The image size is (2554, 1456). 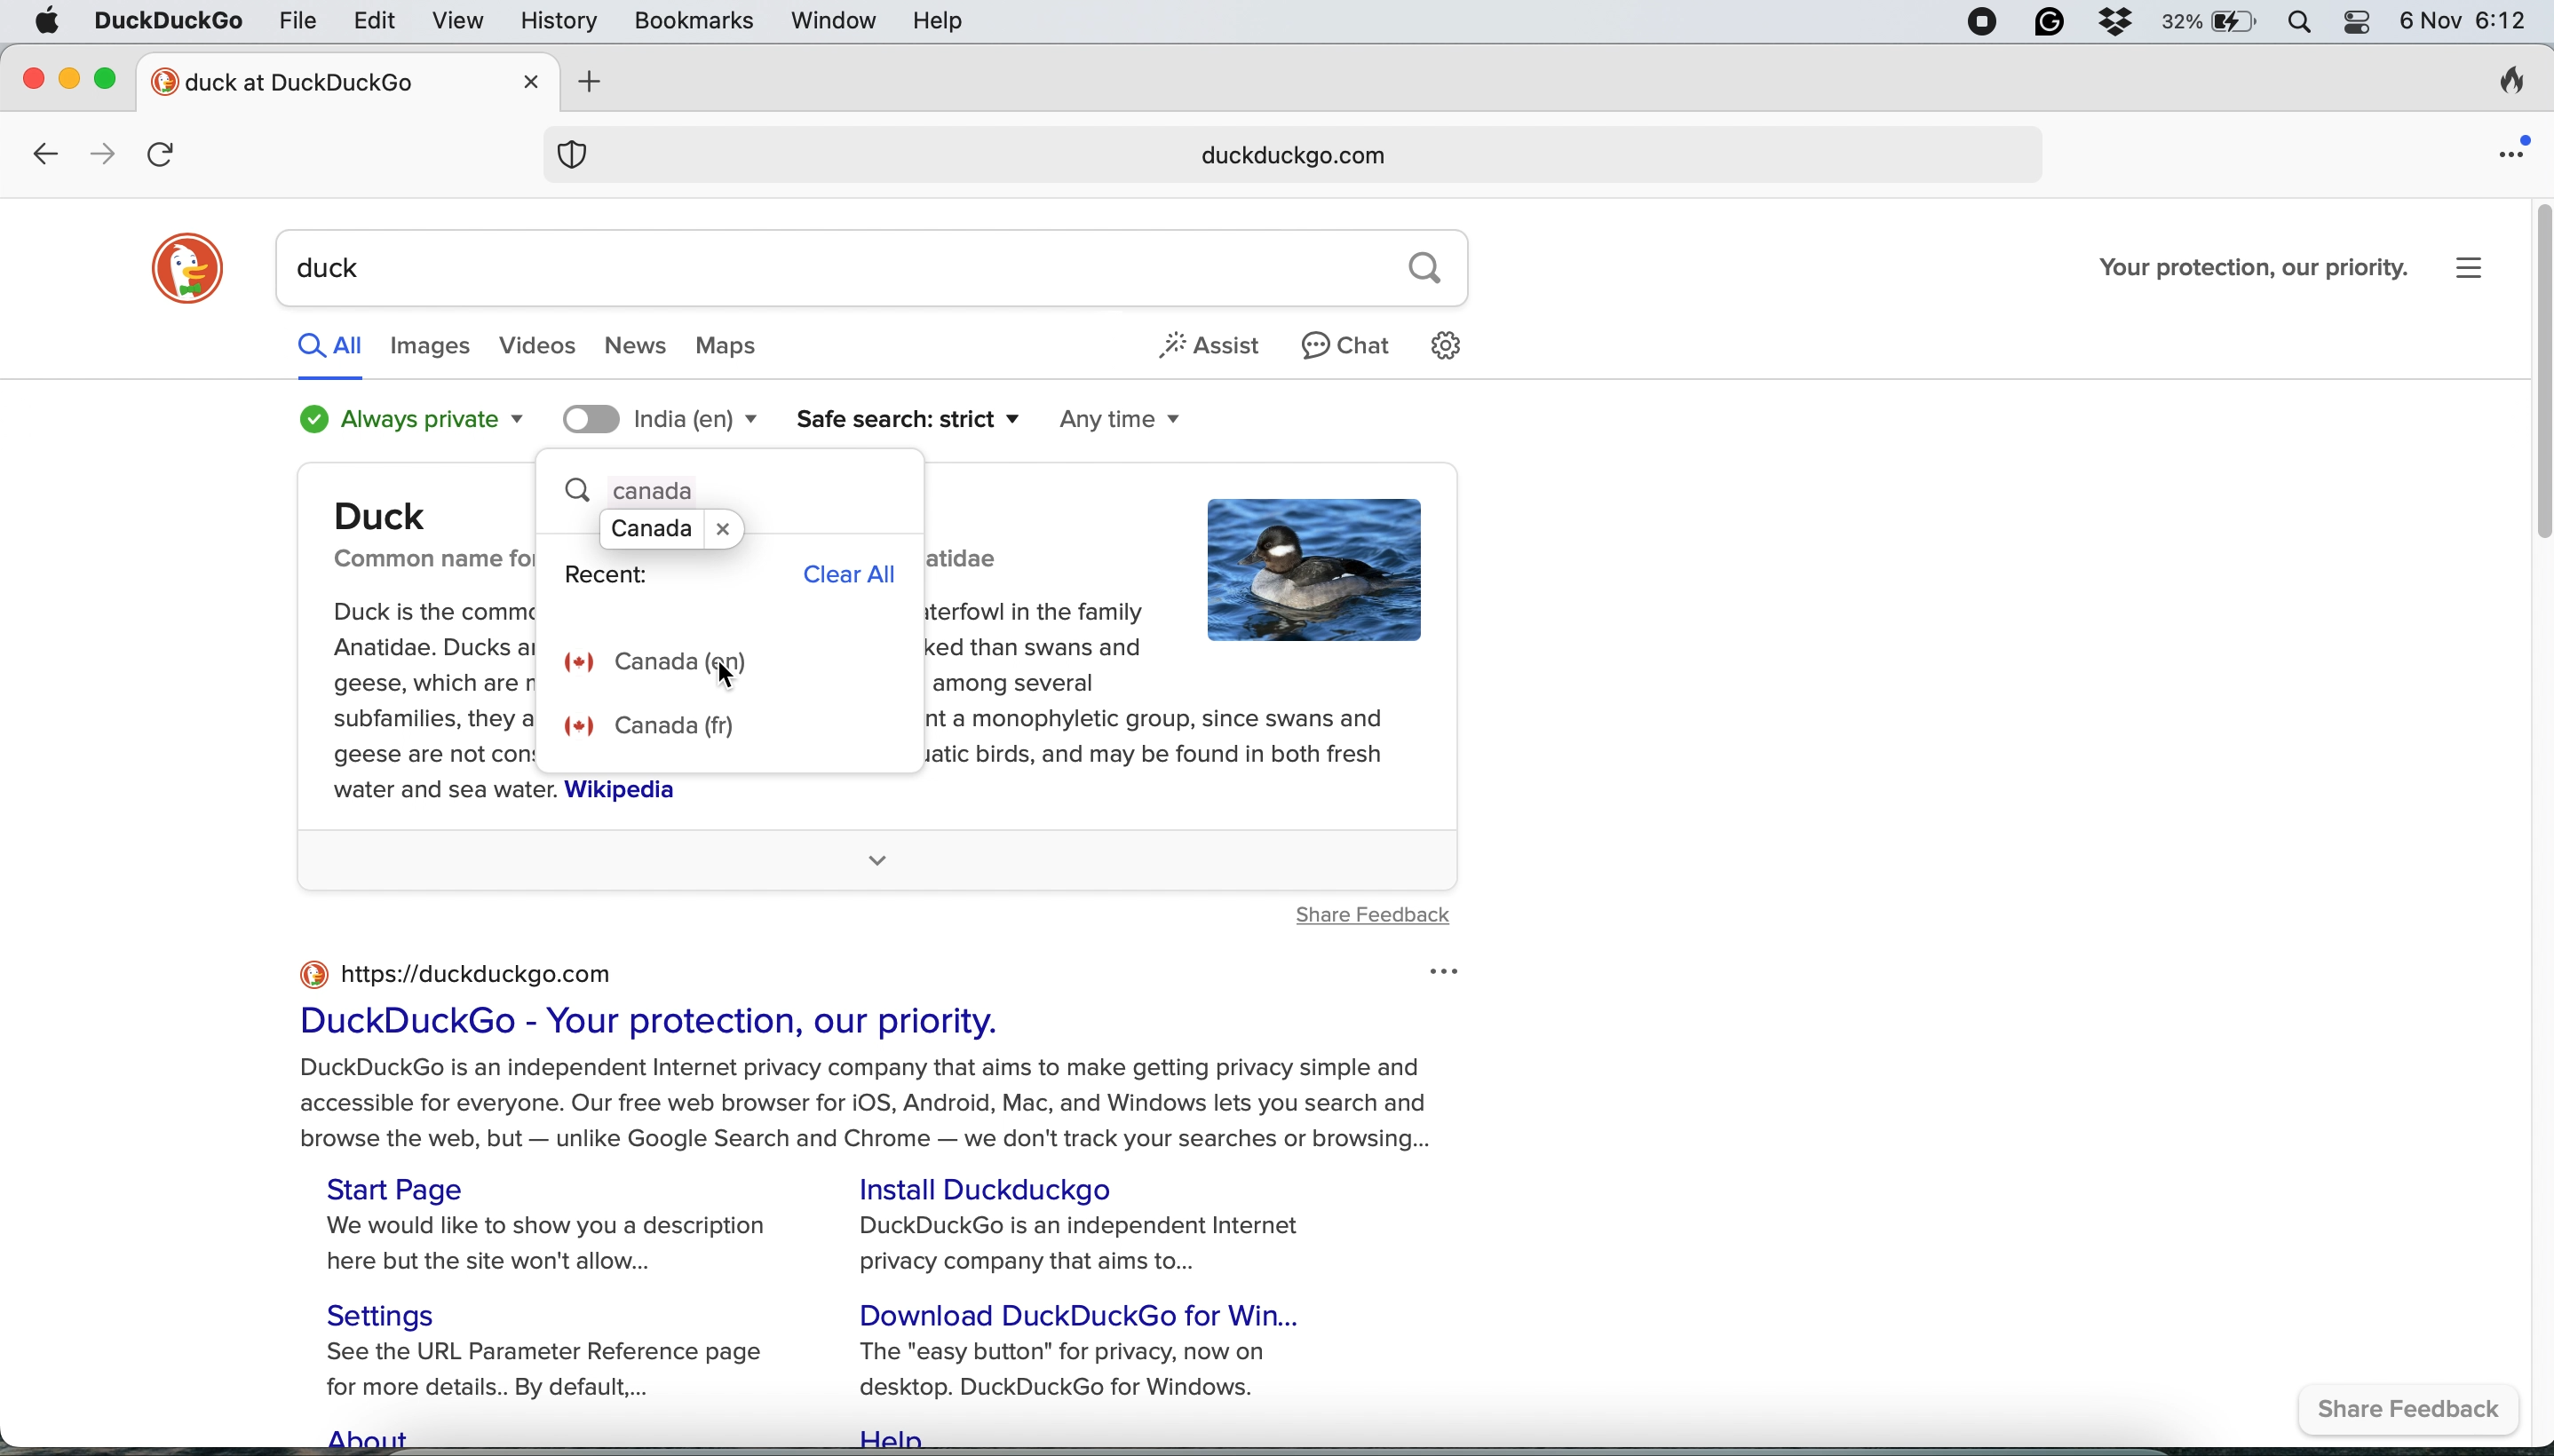 I want to click on Your protection, our priority., so click(x=2254, y=267).